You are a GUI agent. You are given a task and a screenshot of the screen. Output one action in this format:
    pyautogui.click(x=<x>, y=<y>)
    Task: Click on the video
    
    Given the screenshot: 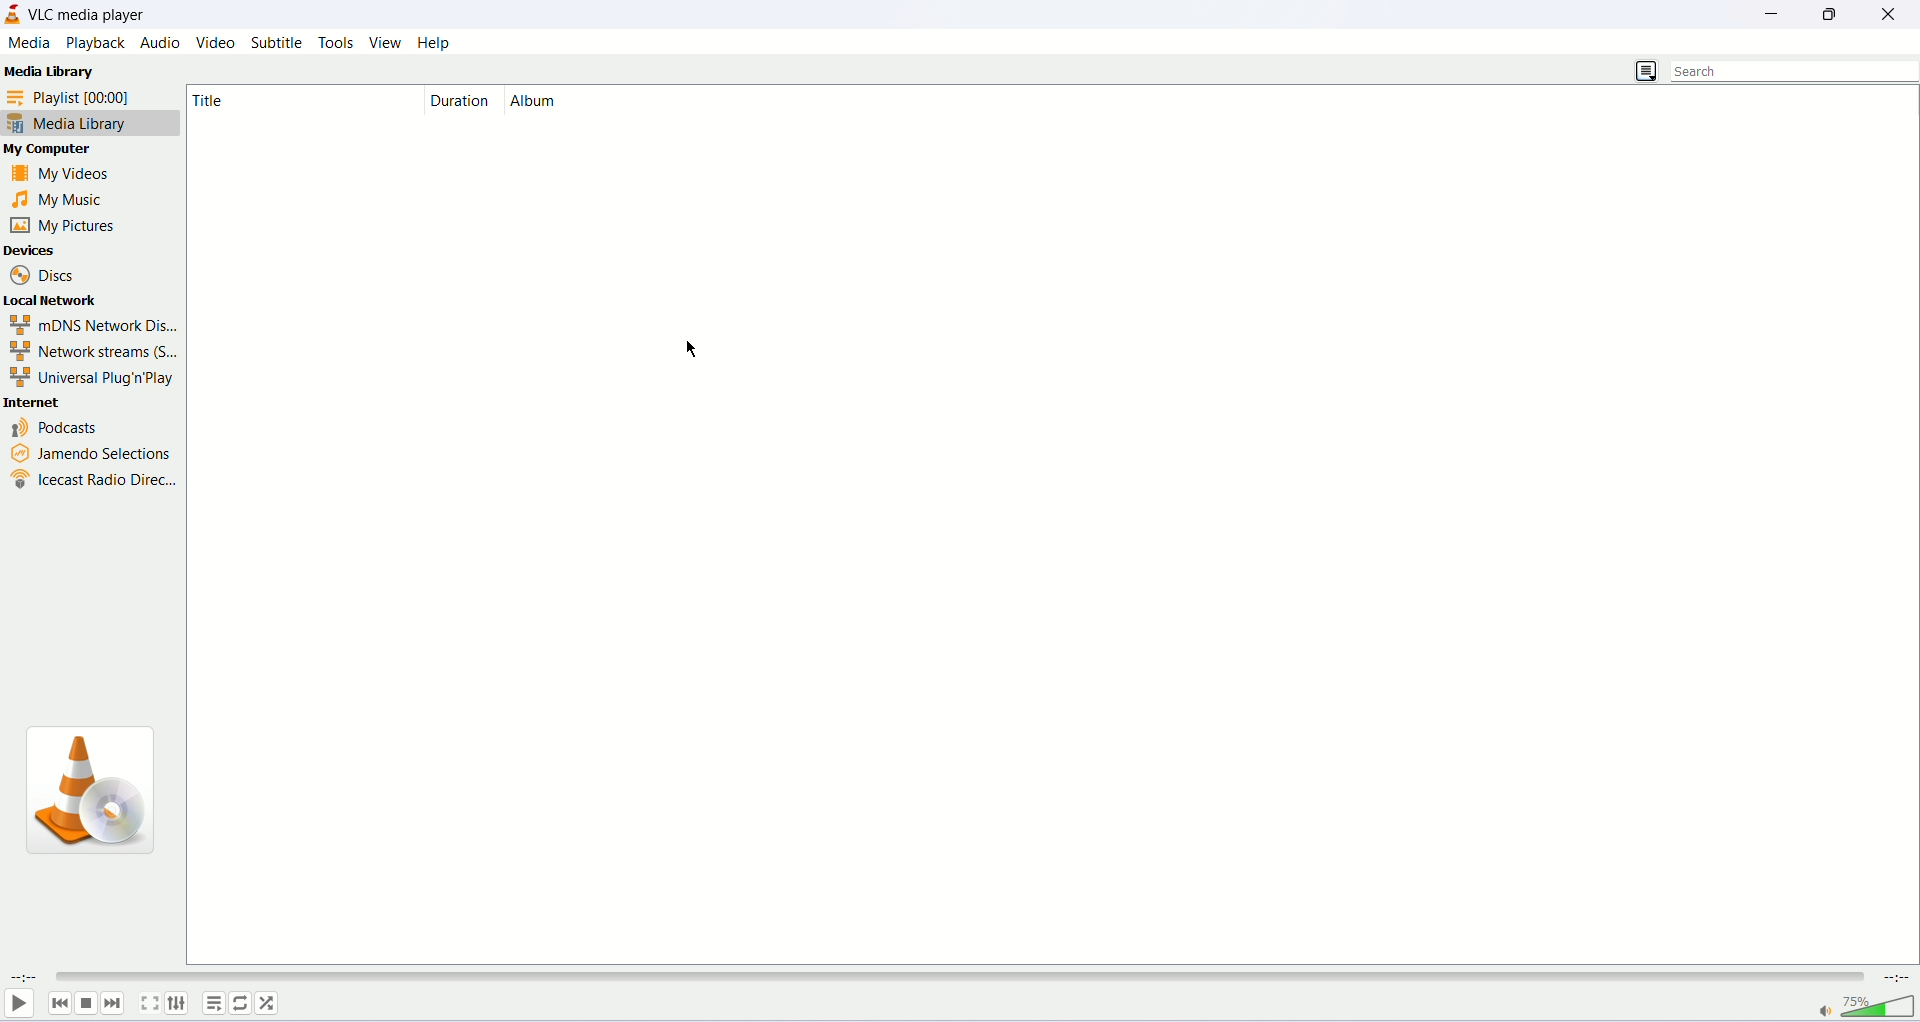 What is the action you would take?
    pyautogui.click(x=217, y=43)
    